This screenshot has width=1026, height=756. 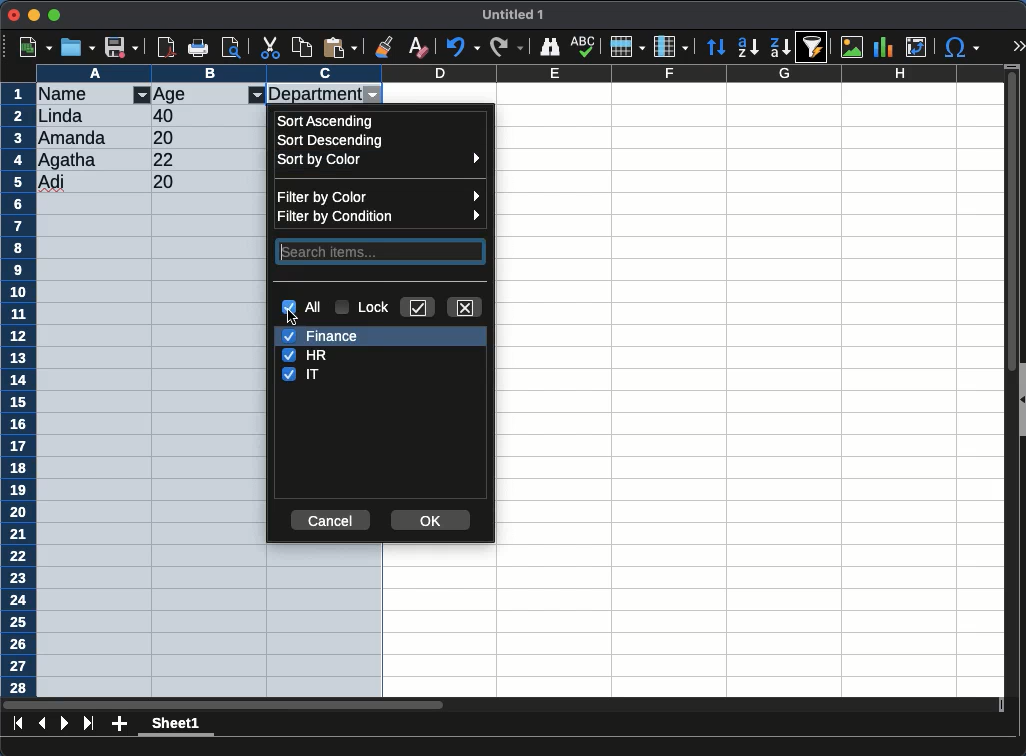 I want to click on sheet 1, so click(x=177, y=726).